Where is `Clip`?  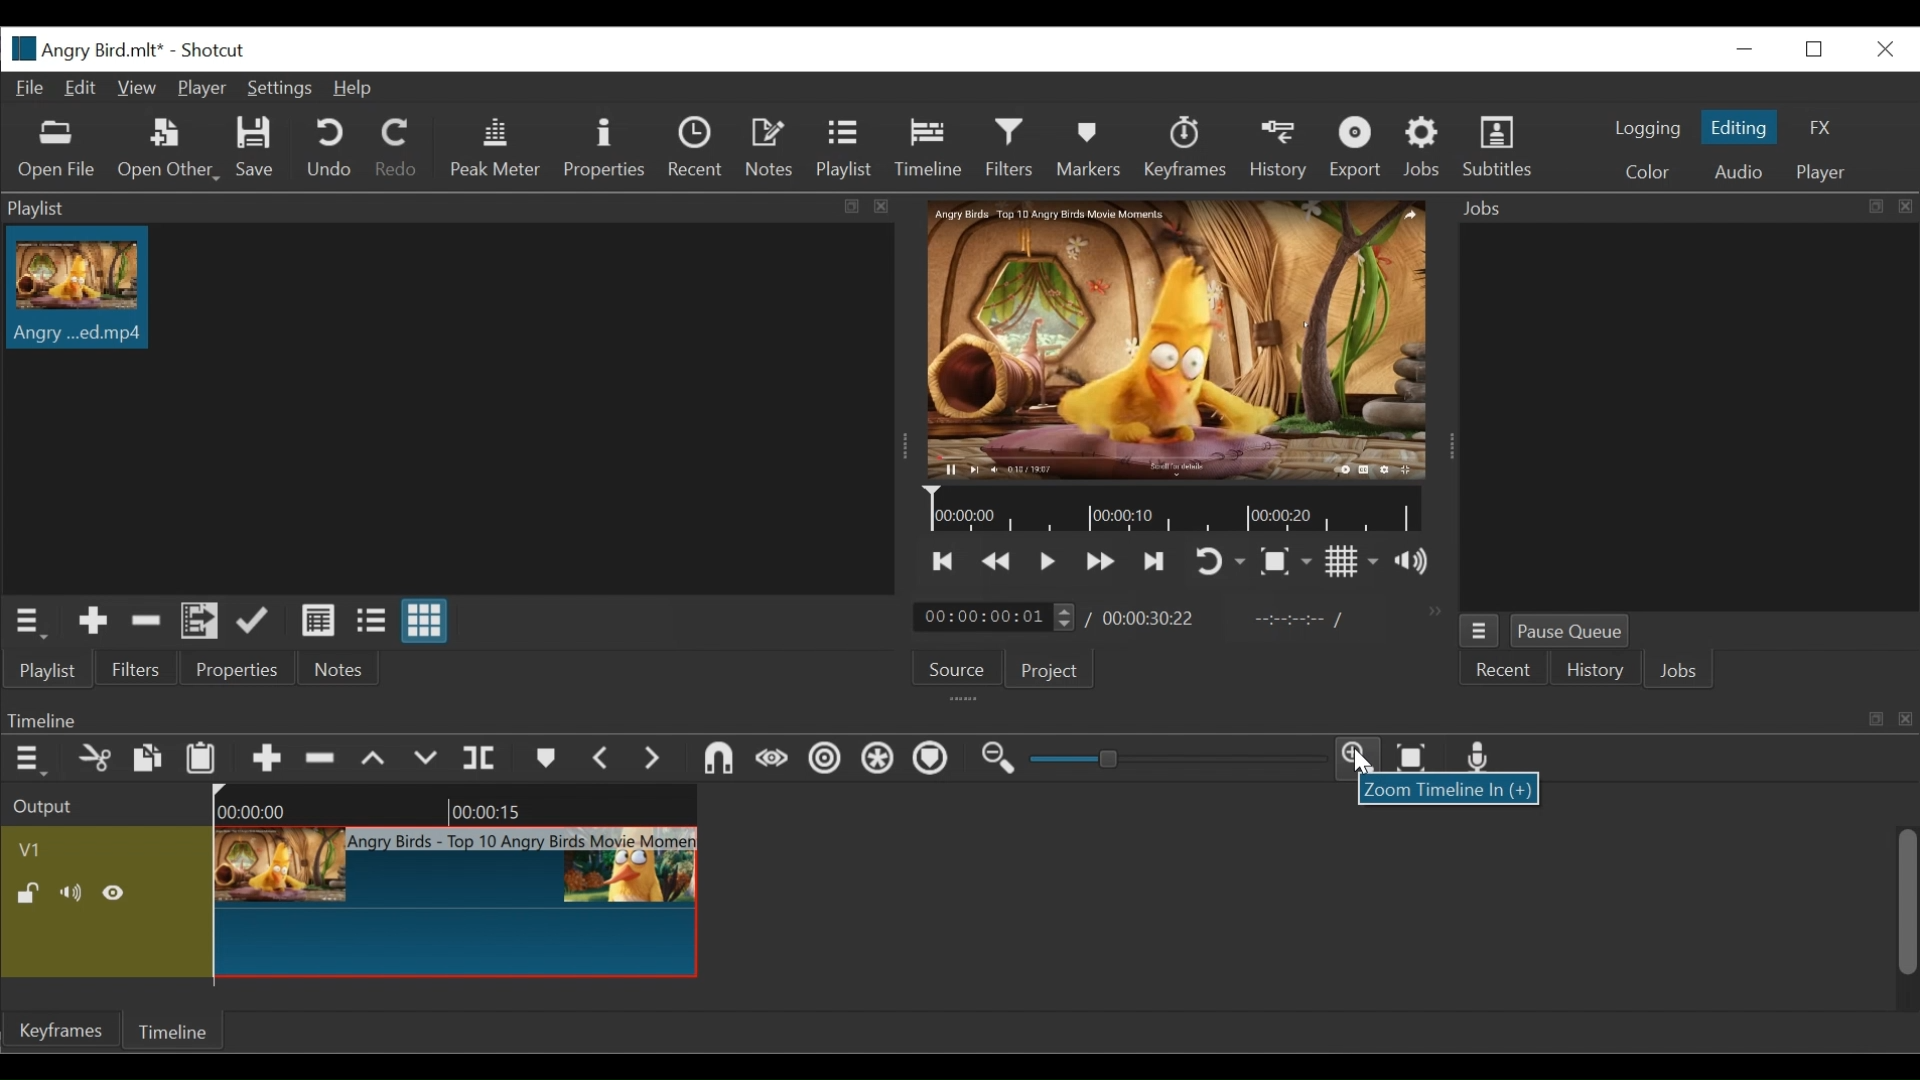
Clip is located at coordinates (457, 907).